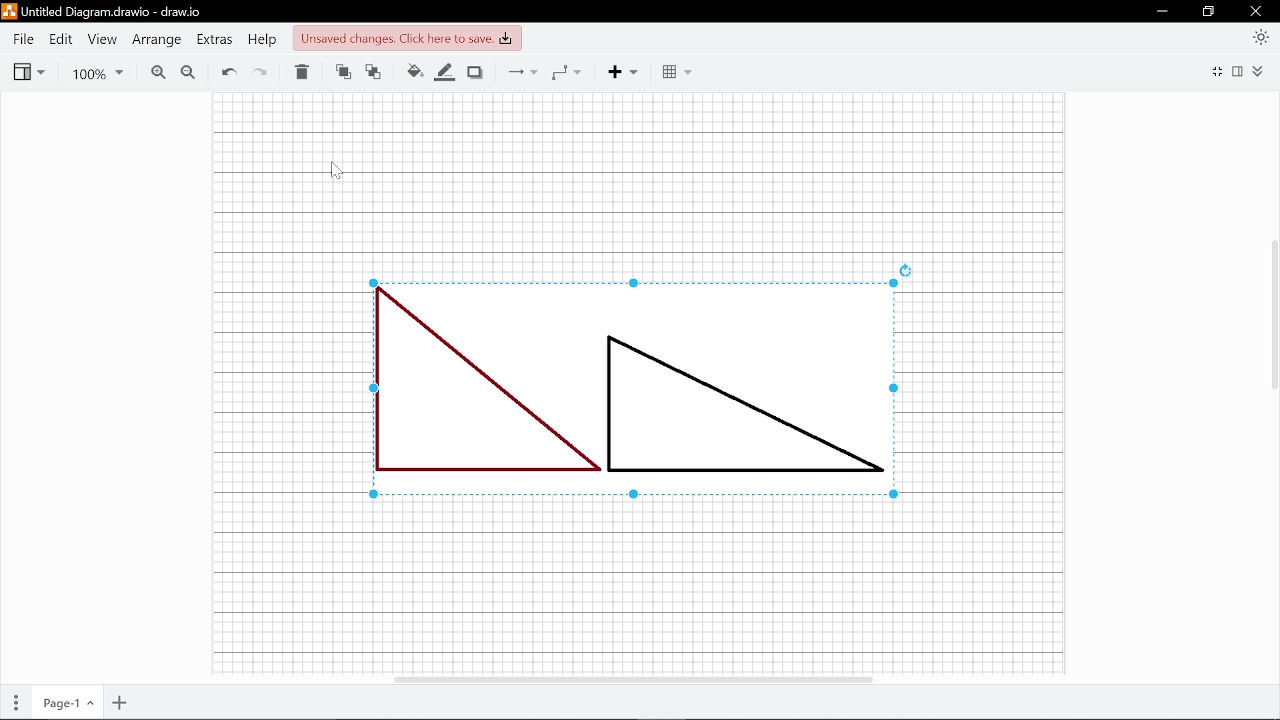 This screenshot has height=720, width=1280. Describe the element at coordinates (474, 72) in the screenshot. I see `Shadow` at that location.